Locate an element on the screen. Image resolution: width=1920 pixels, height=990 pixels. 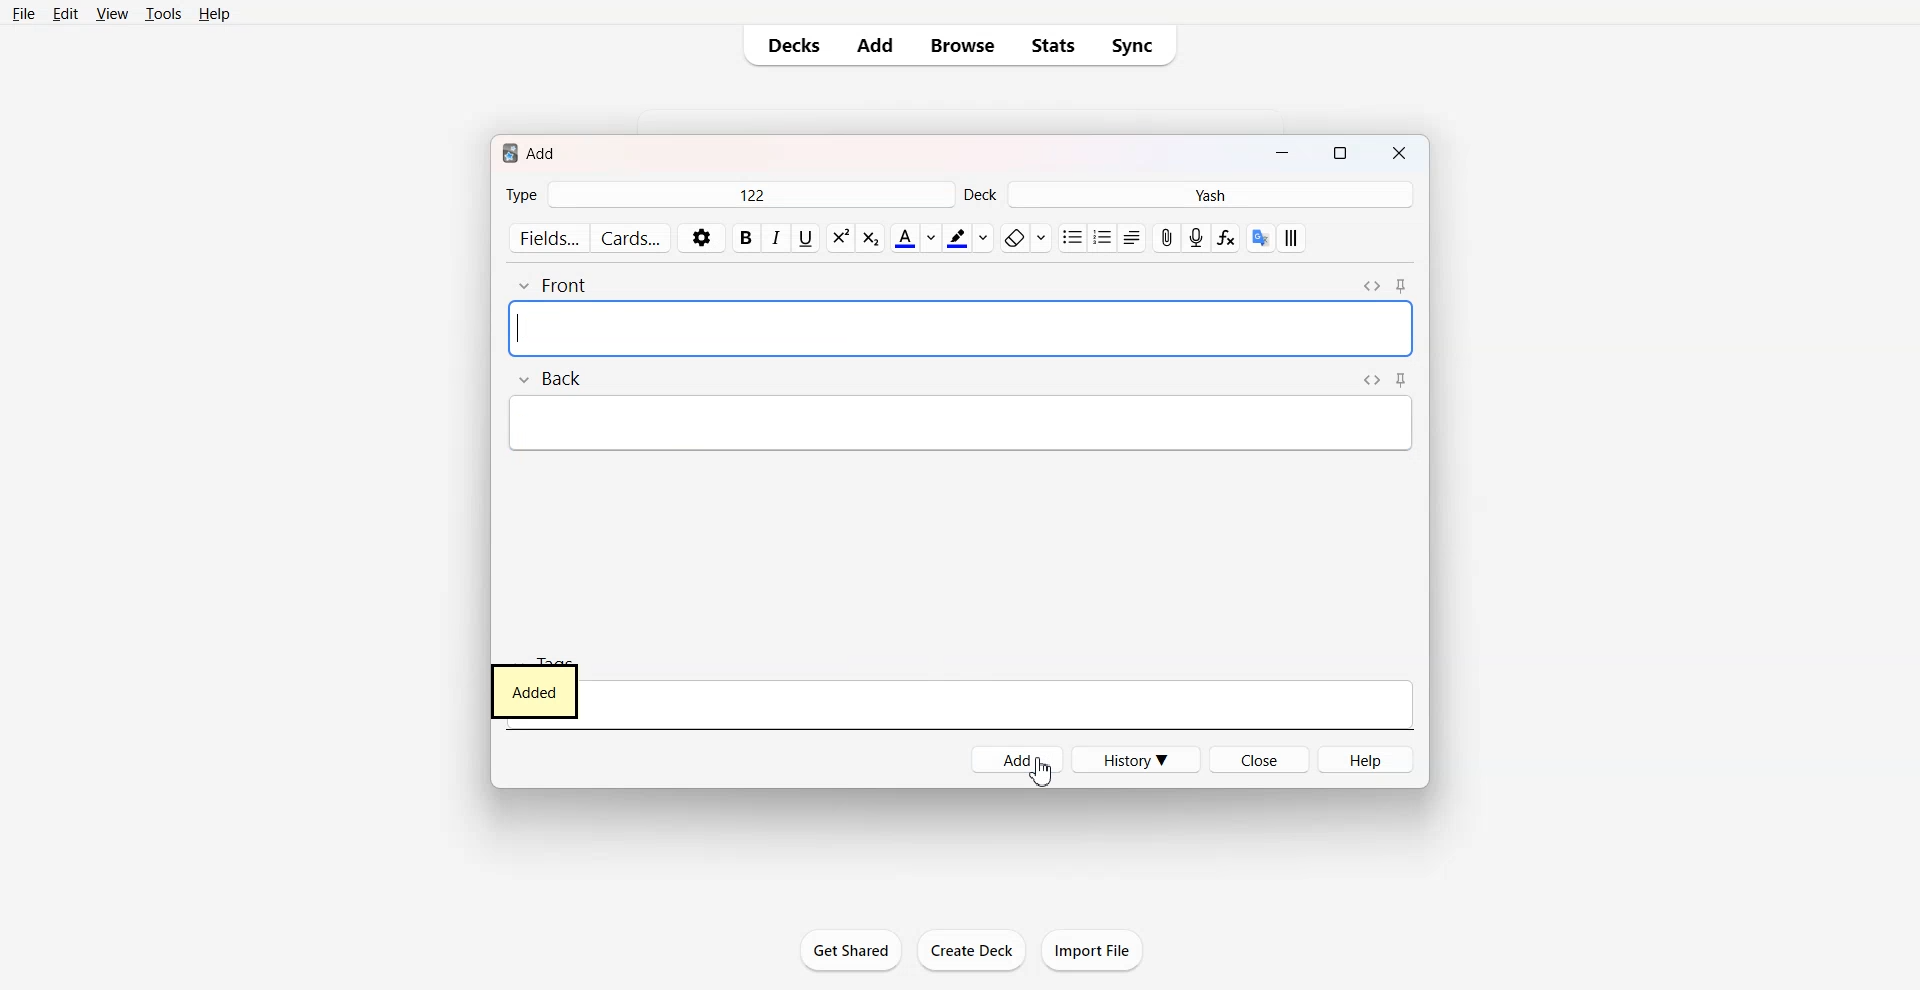
View is located at coordinates (112, 15).